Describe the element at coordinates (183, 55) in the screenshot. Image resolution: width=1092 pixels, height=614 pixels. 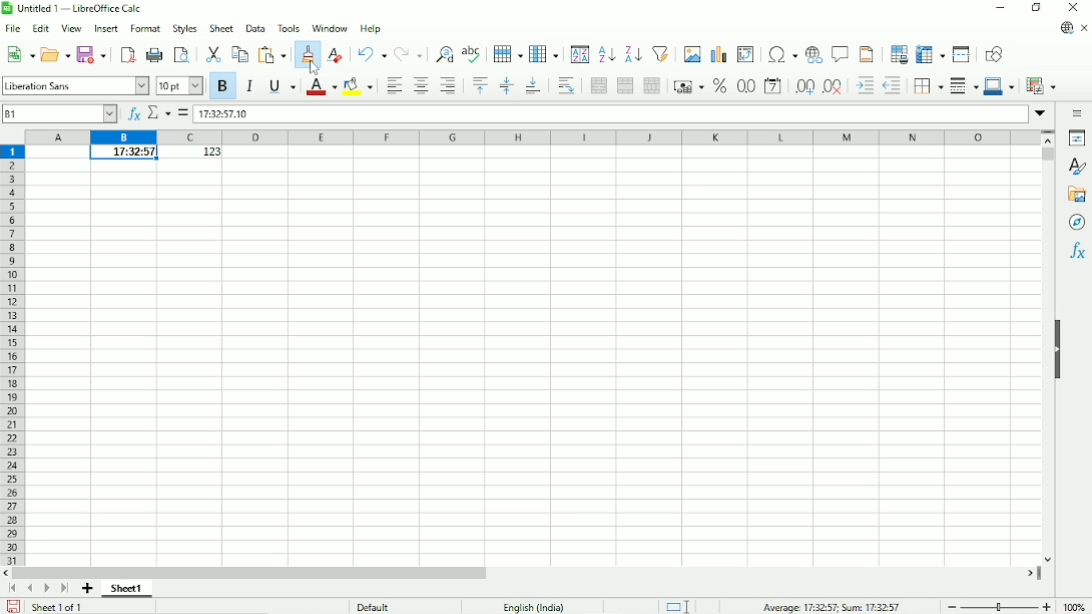
I see `Toggle print preview` at that location.